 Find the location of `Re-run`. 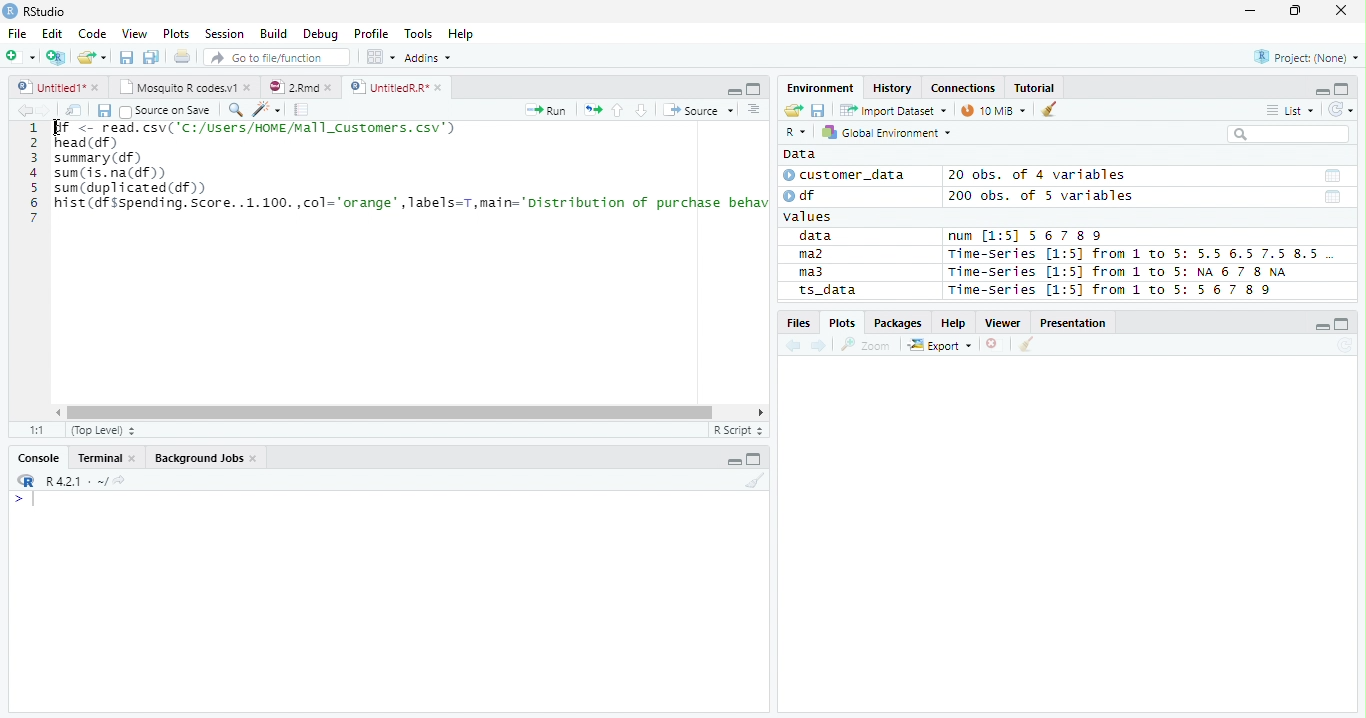

Re-run is located at coordinates (592, 111).